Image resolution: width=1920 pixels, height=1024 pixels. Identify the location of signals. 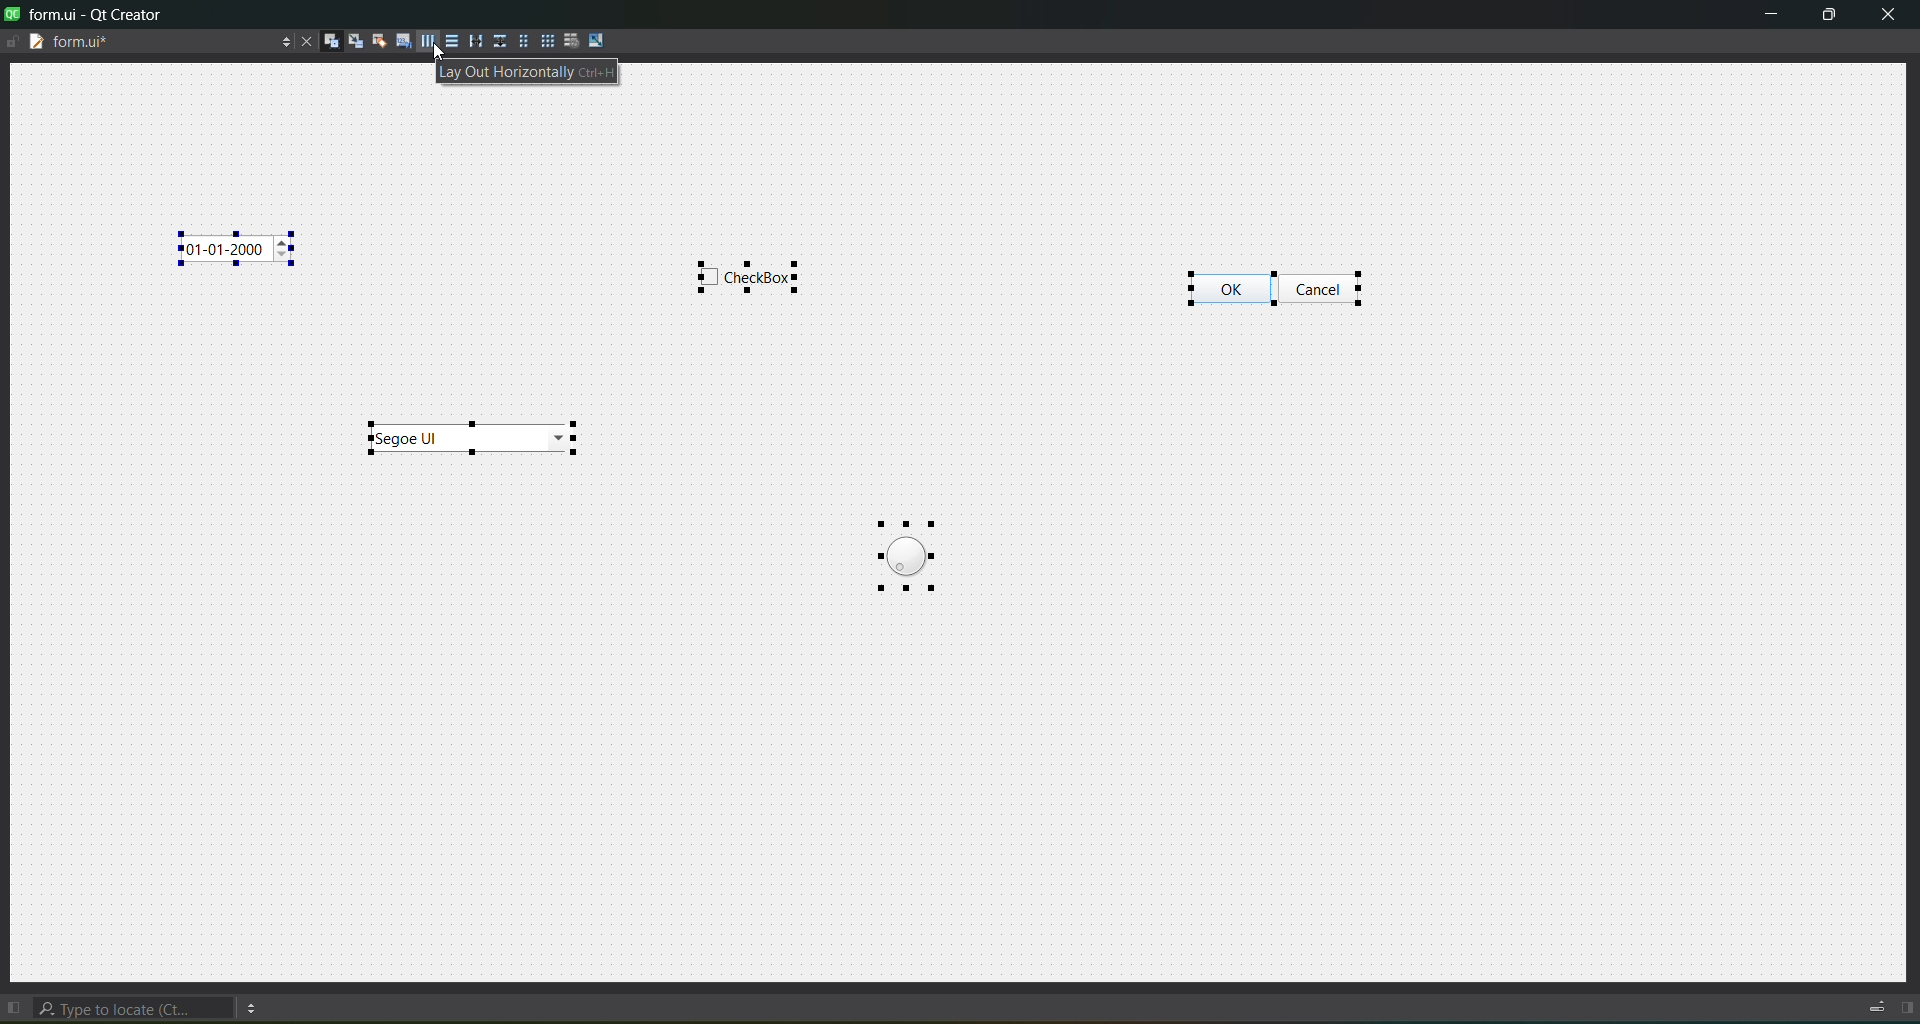
(351, 41).